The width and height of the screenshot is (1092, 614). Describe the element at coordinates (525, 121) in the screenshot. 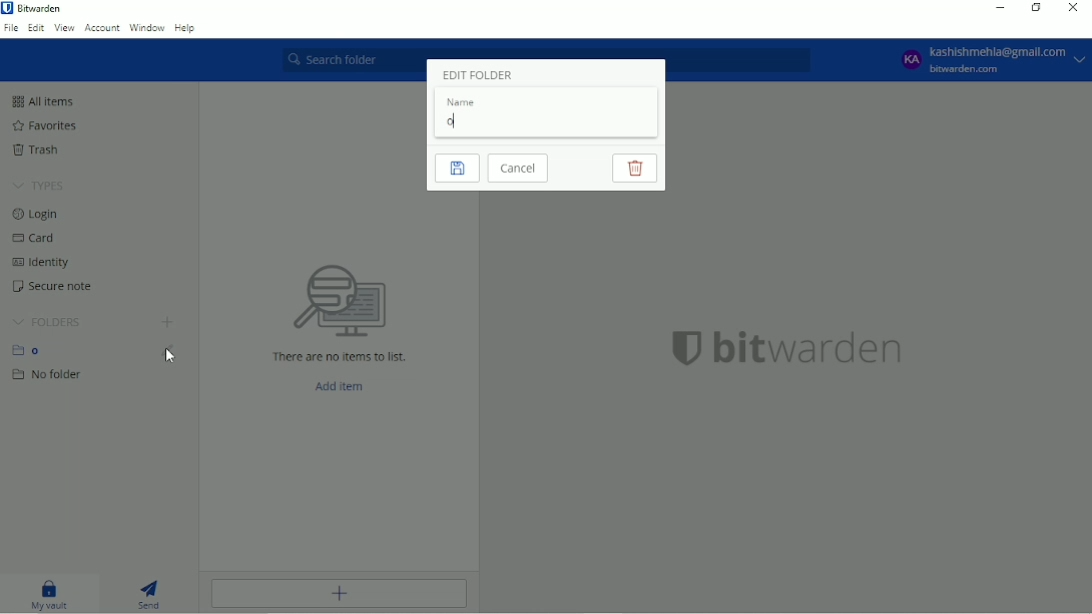

I see `Name input` at that location.